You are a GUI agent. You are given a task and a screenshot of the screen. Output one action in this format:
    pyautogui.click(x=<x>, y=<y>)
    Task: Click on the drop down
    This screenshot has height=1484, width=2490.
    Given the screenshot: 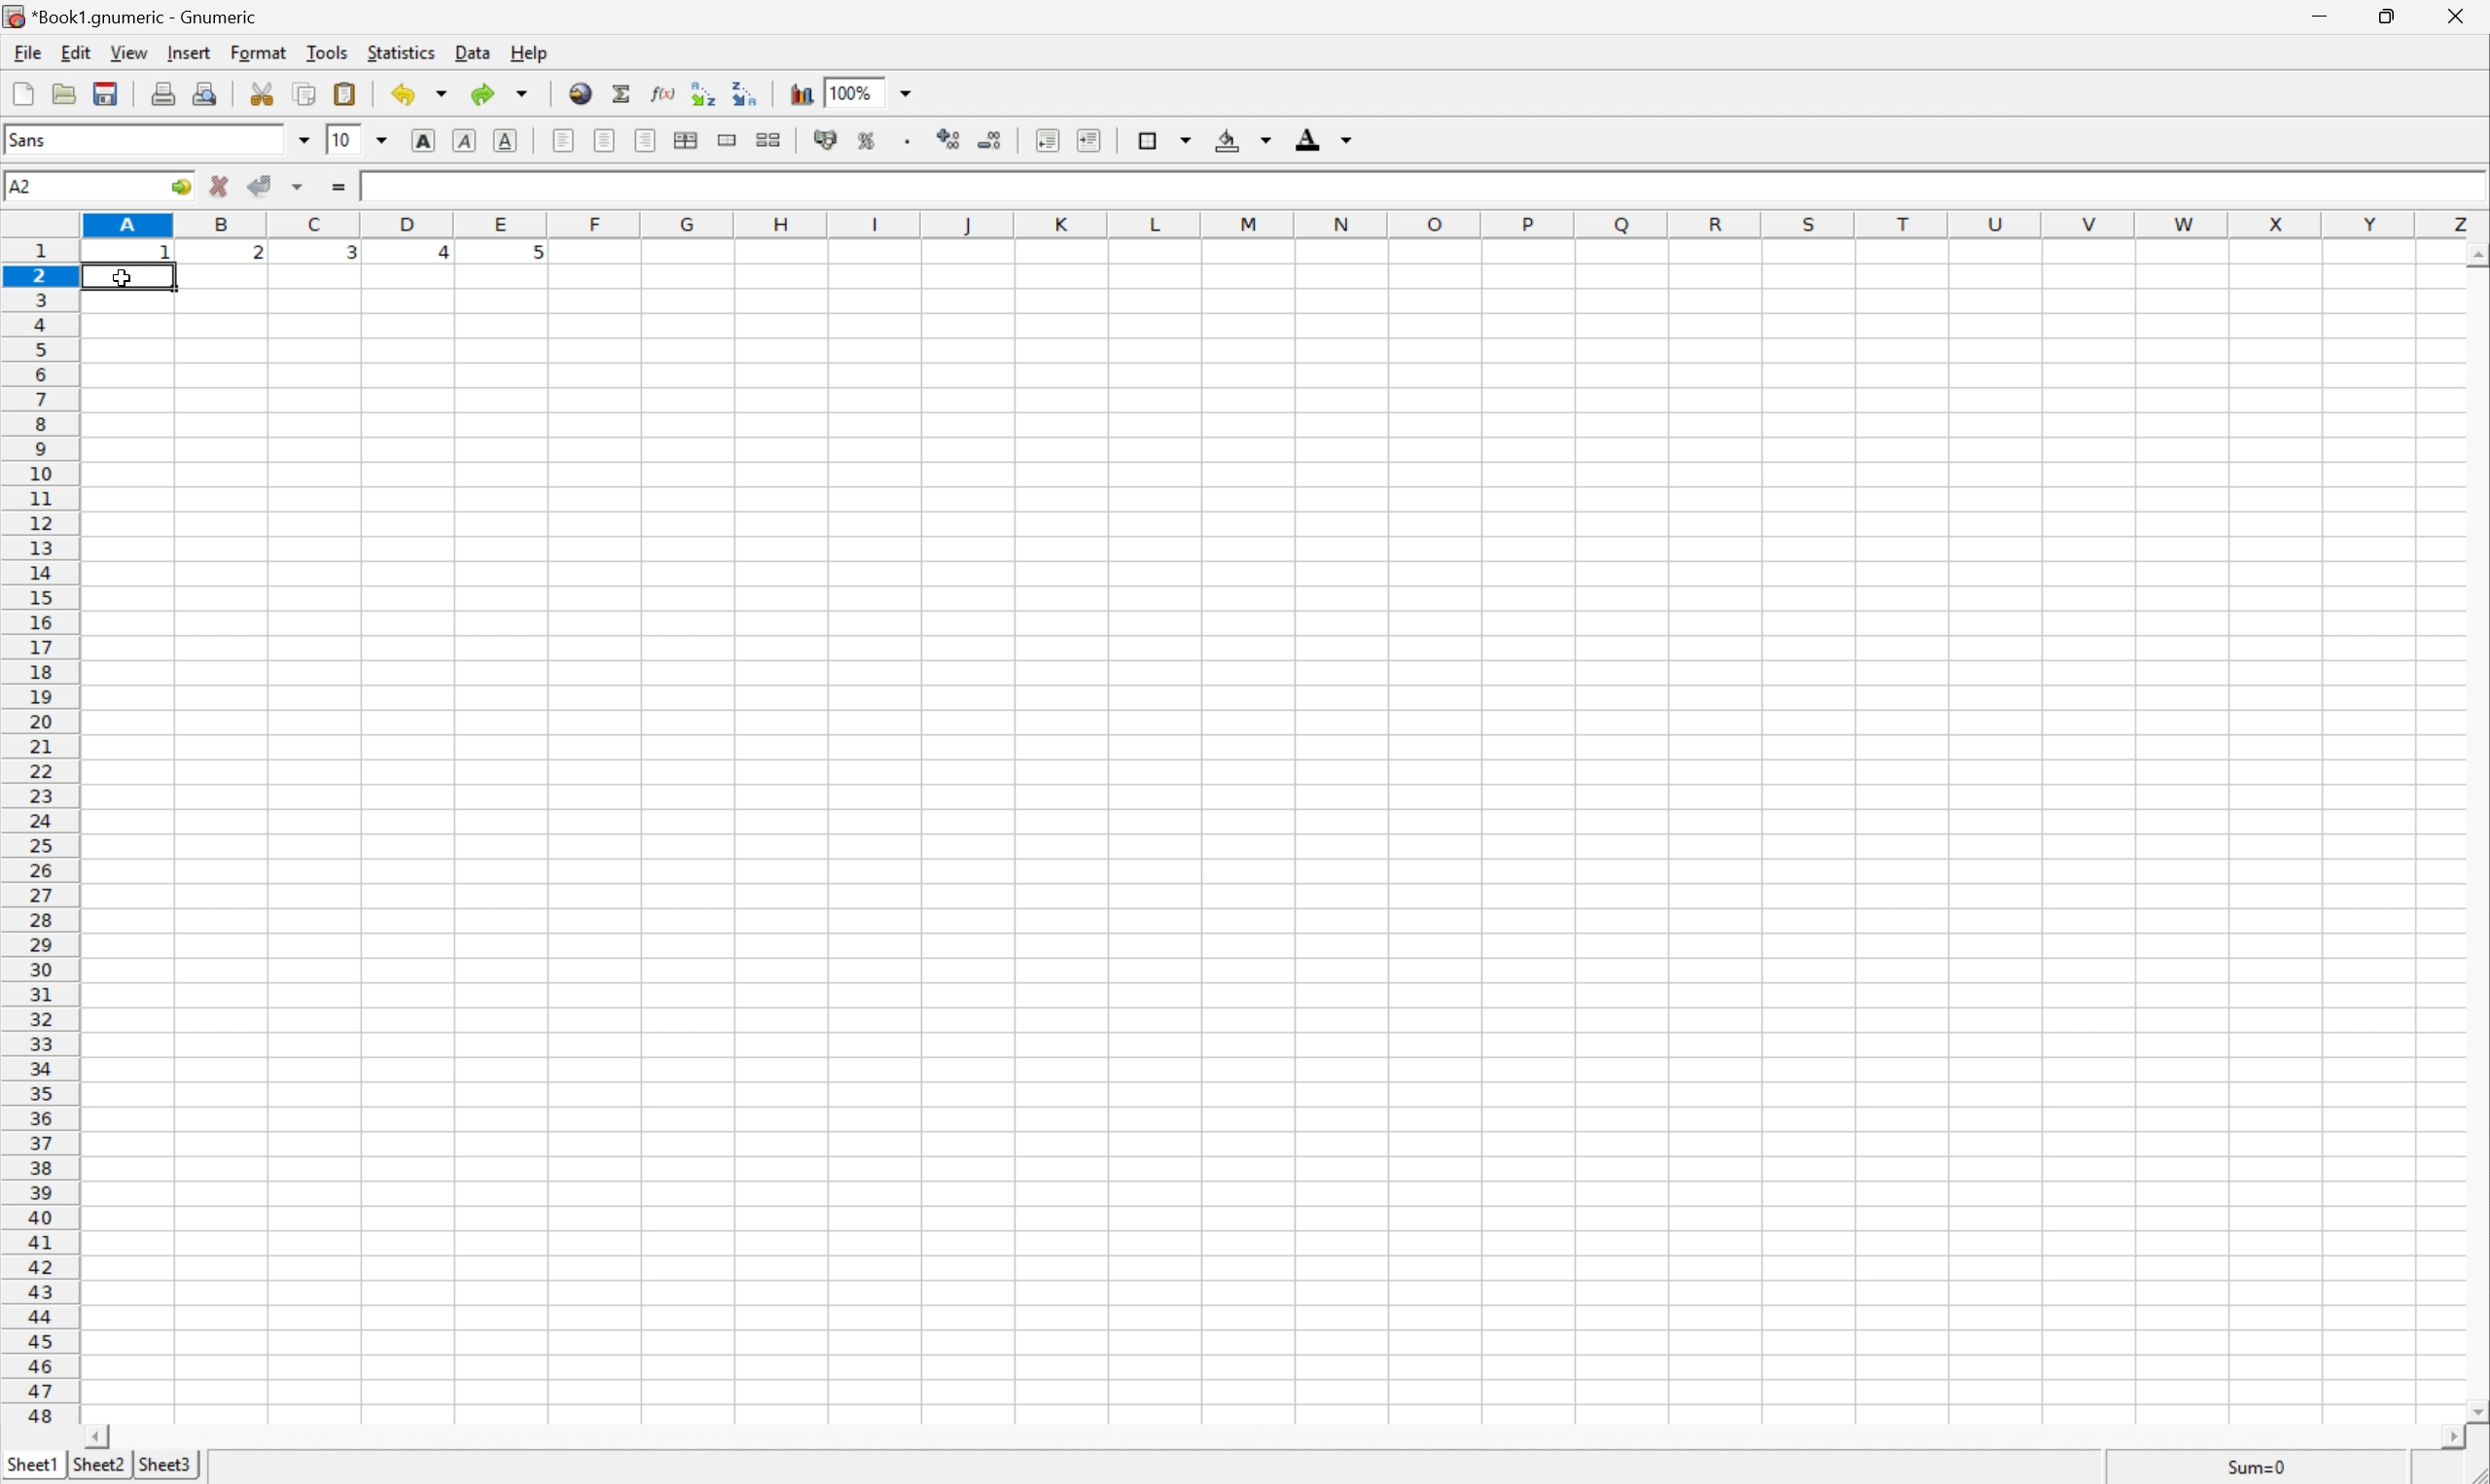 What is the action you would take?
    pyautogui.click(x=304, y=143)
    